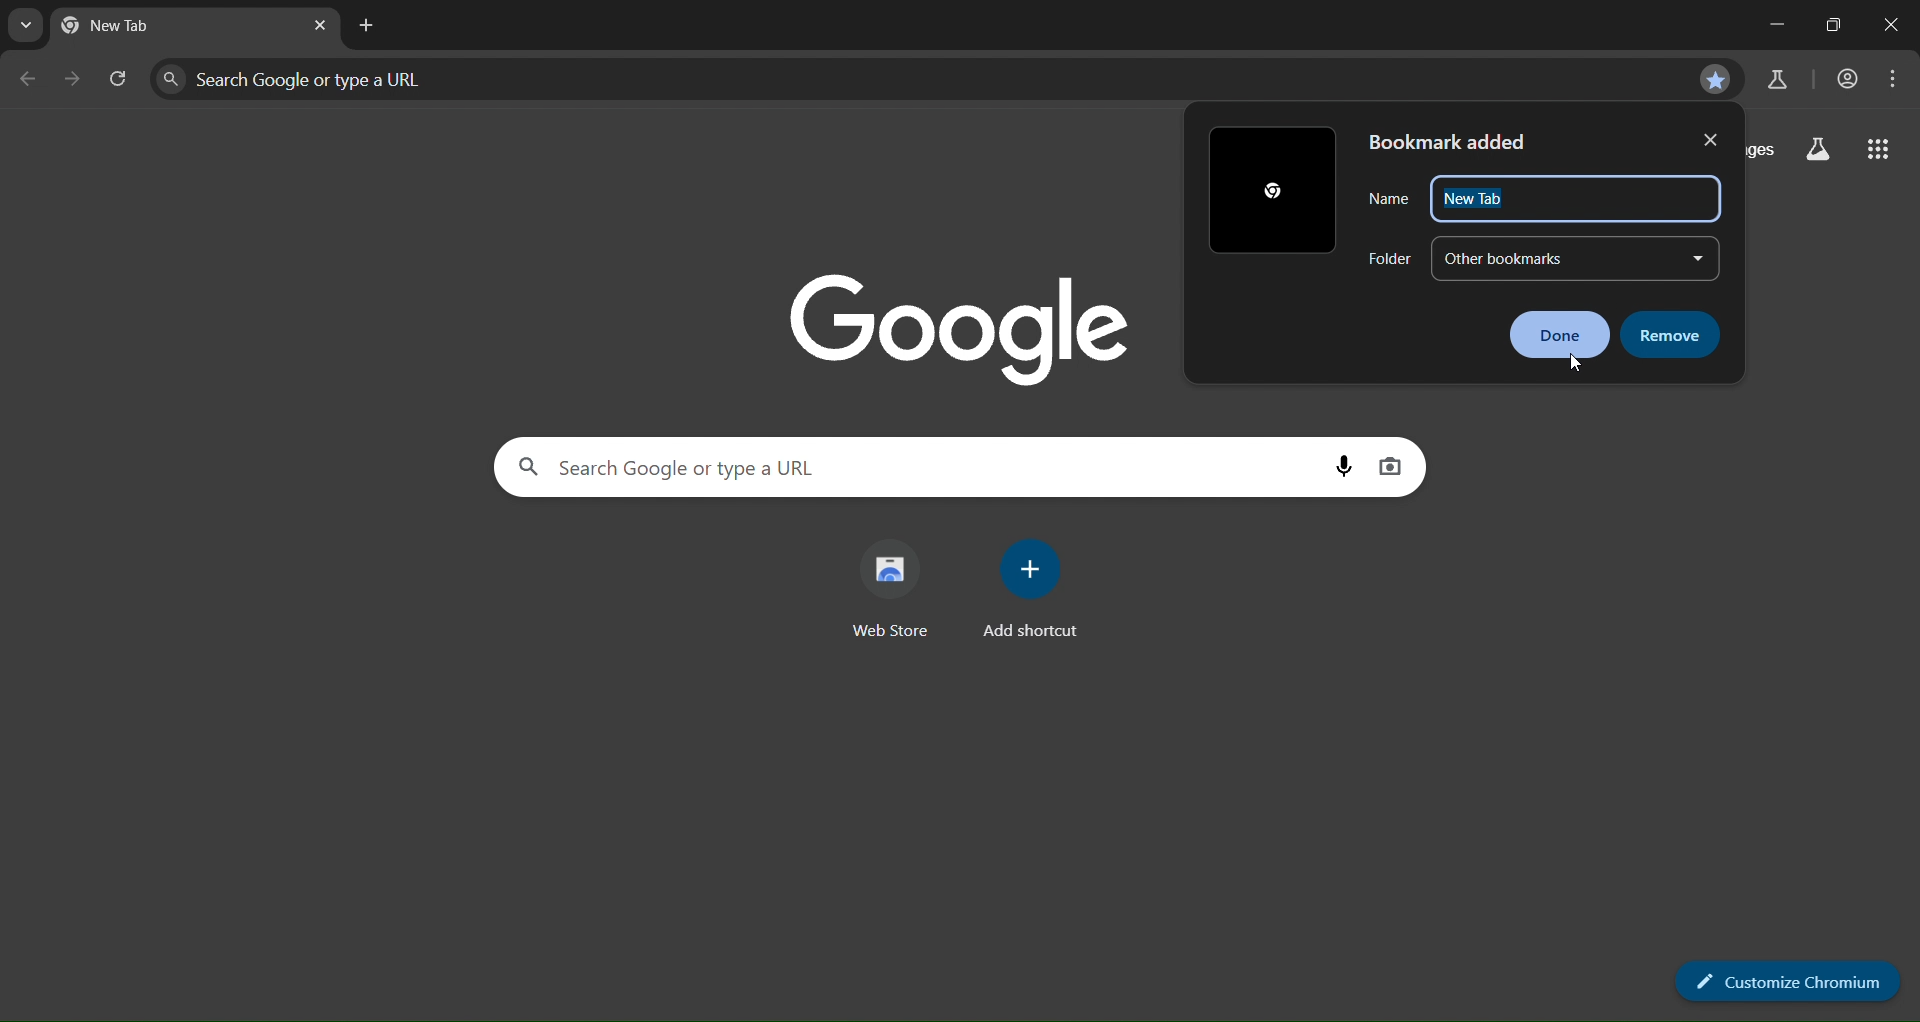 The width and height of the screenshot is (1920, 1022). I want to click on Search Google or type a URL, so click(917, 77).